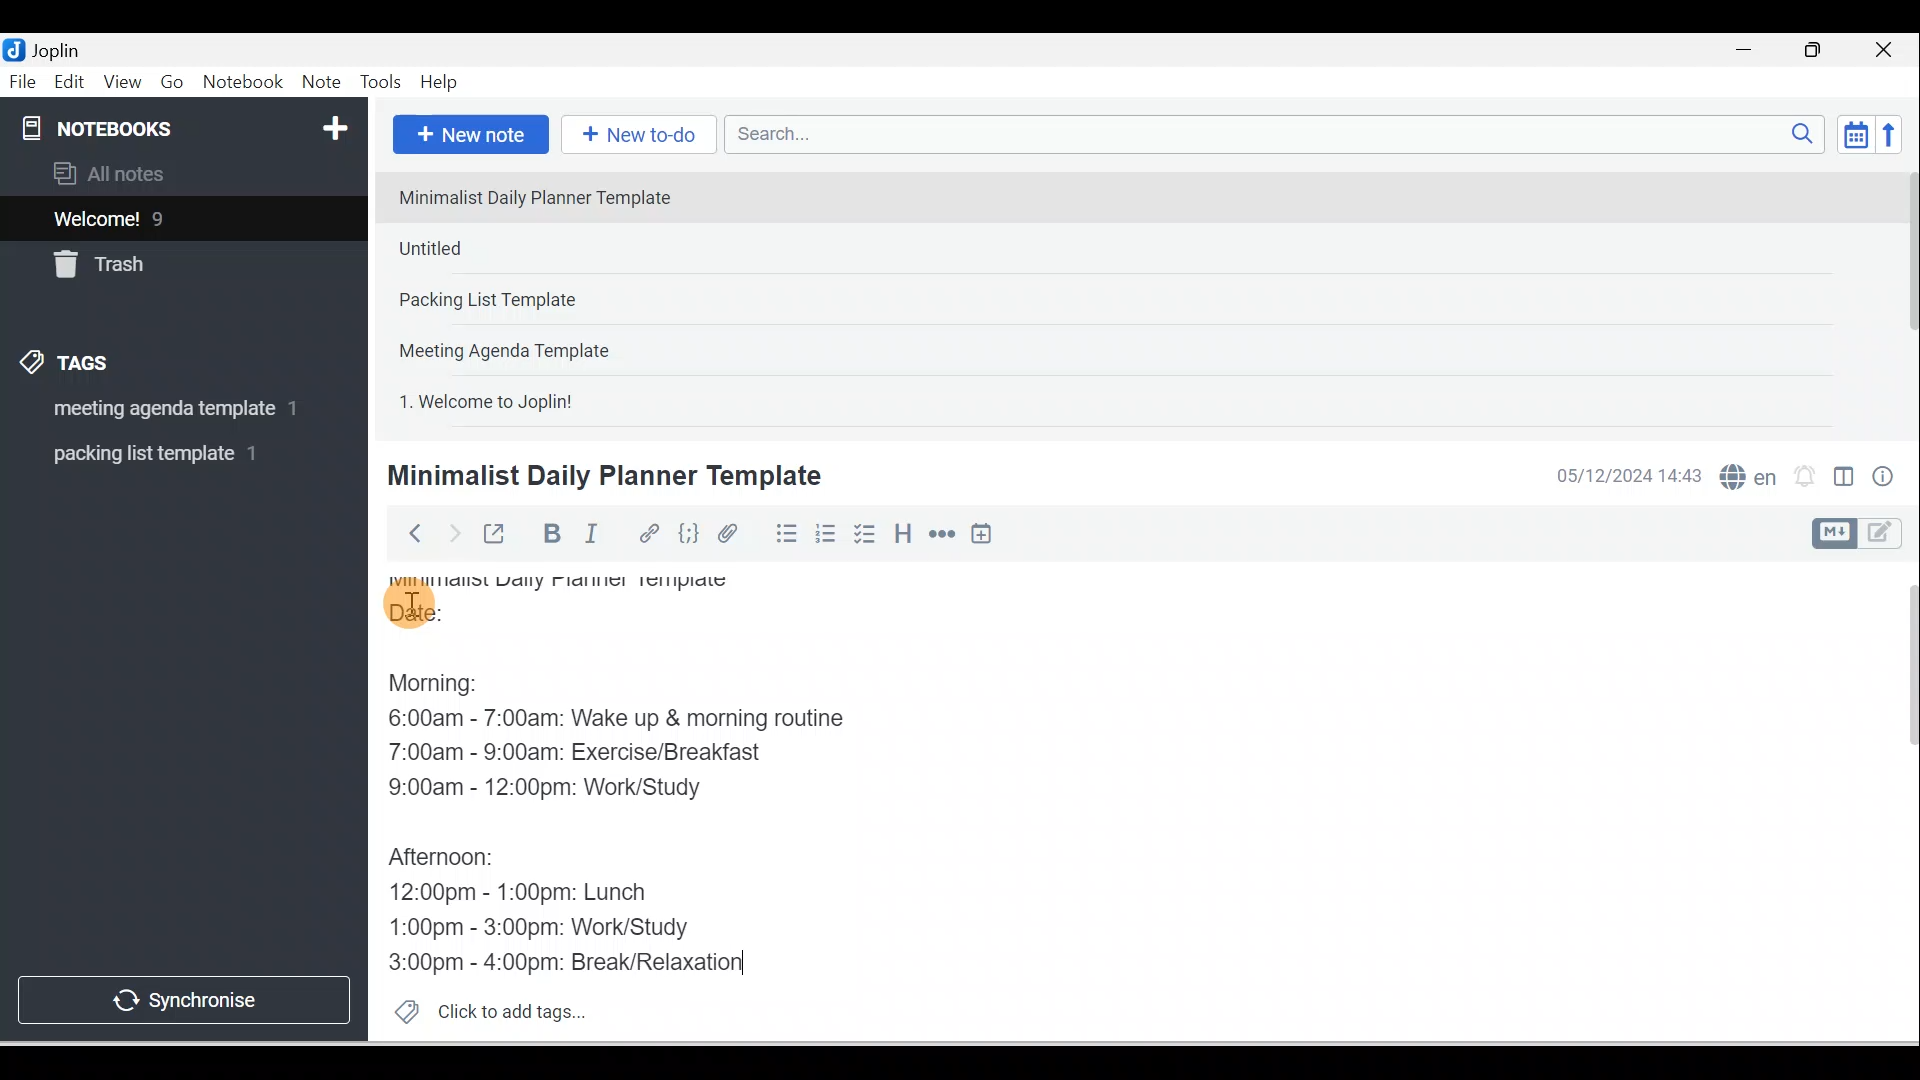  Describe the element at coordinates (169, 454) in the screenshot. I see `Tag 2` at that location.